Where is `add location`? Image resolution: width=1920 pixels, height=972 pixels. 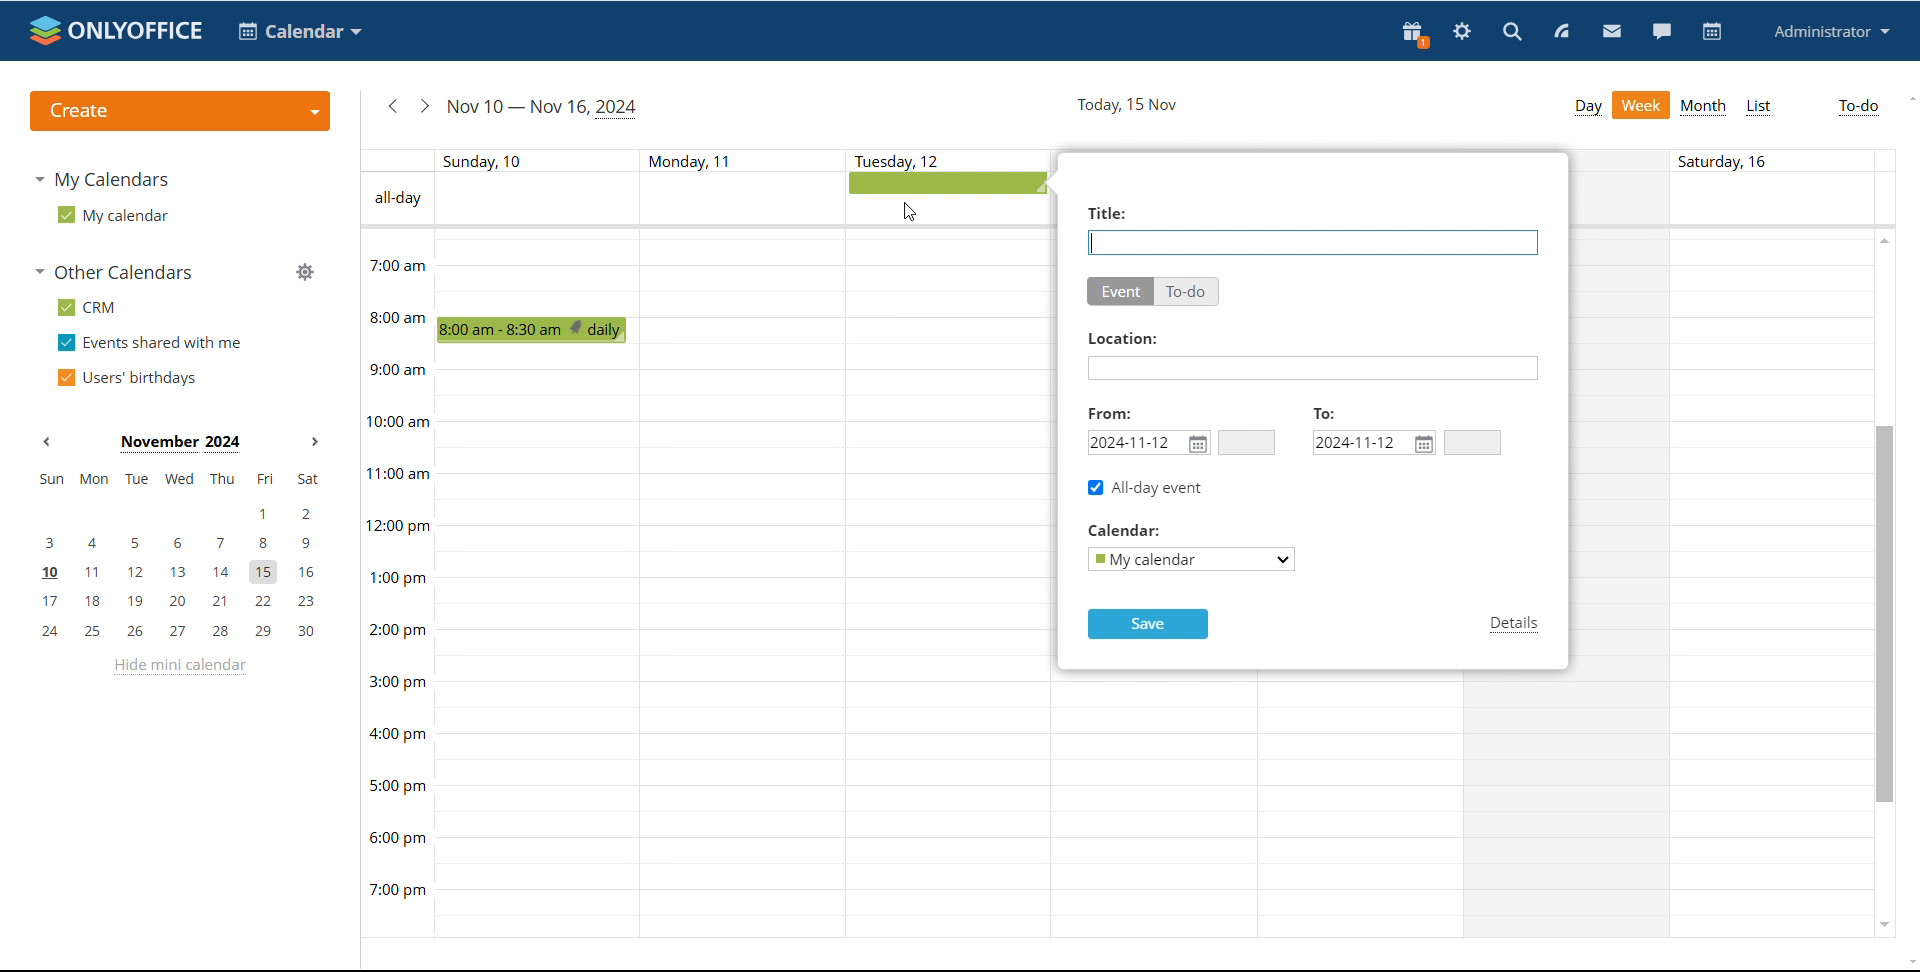 add location is located at coordinates (1312, 369).